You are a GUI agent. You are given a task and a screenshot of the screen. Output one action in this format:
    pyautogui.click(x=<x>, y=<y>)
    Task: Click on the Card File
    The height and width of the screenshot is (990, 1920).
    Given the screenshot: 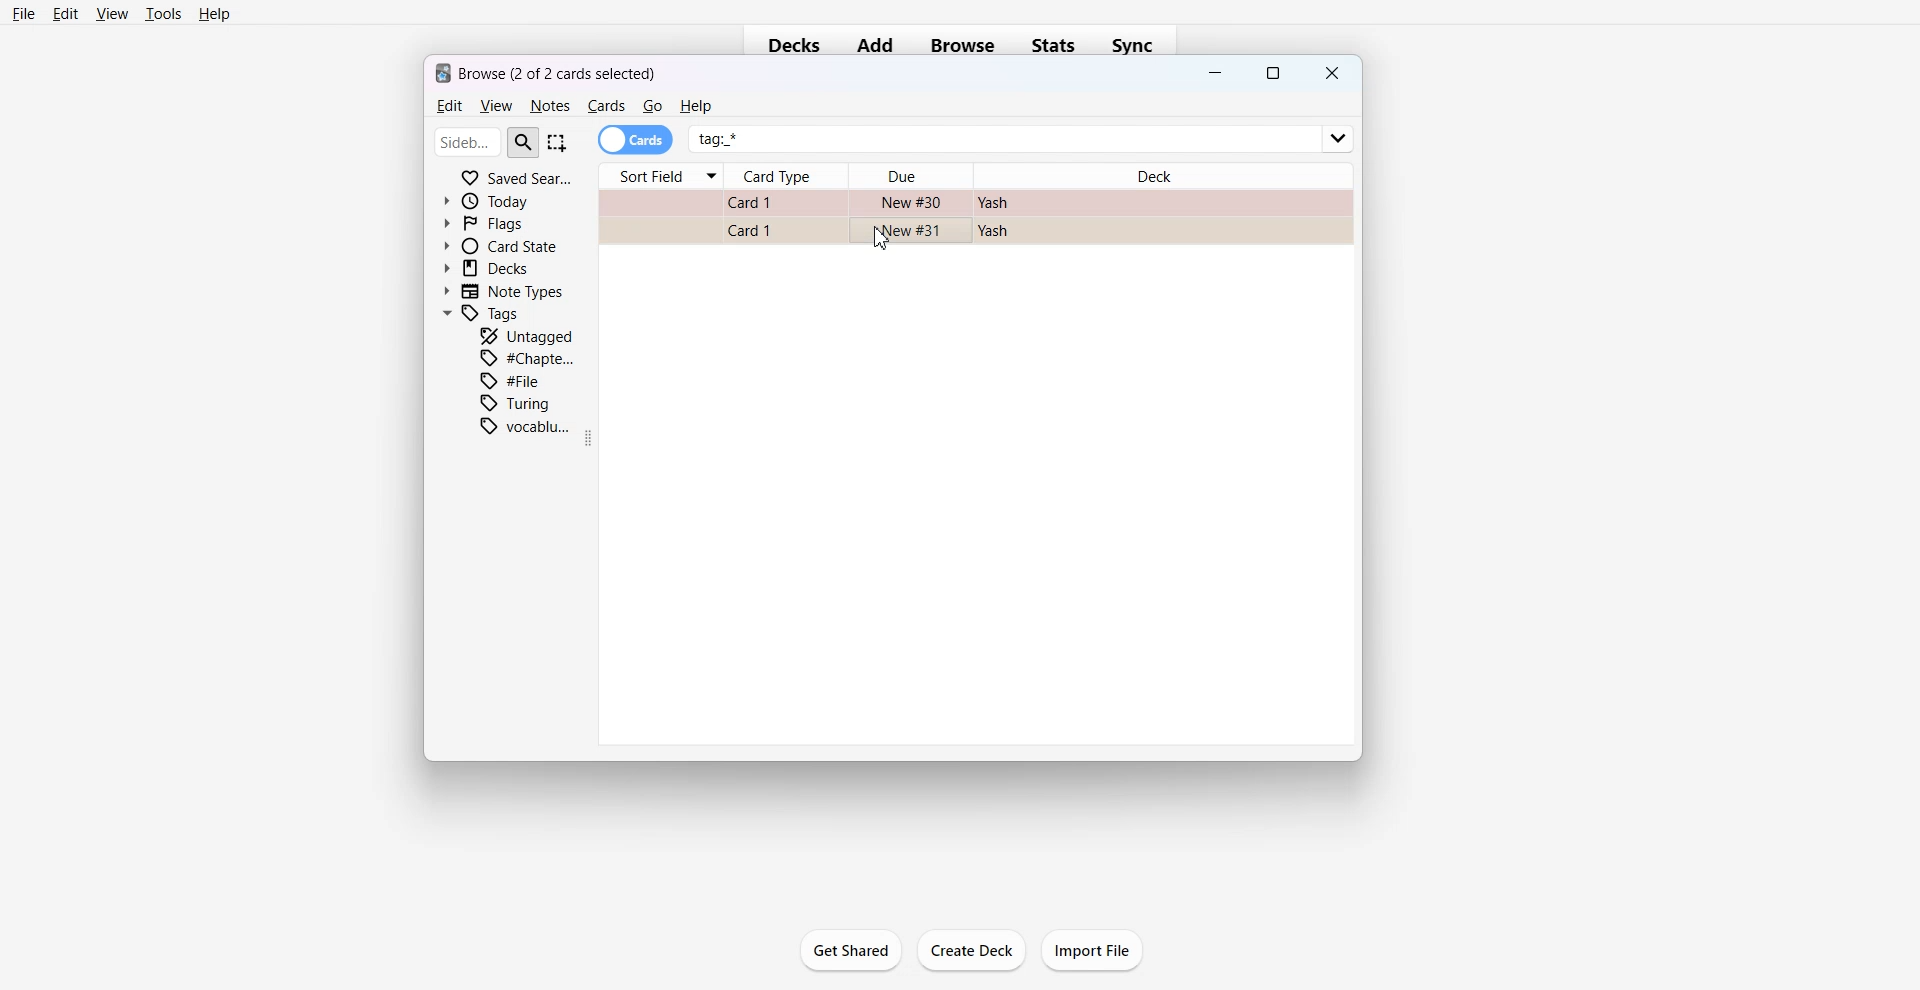 What is the action you would take?
    pyautogui.click(x=974, y=216)
    